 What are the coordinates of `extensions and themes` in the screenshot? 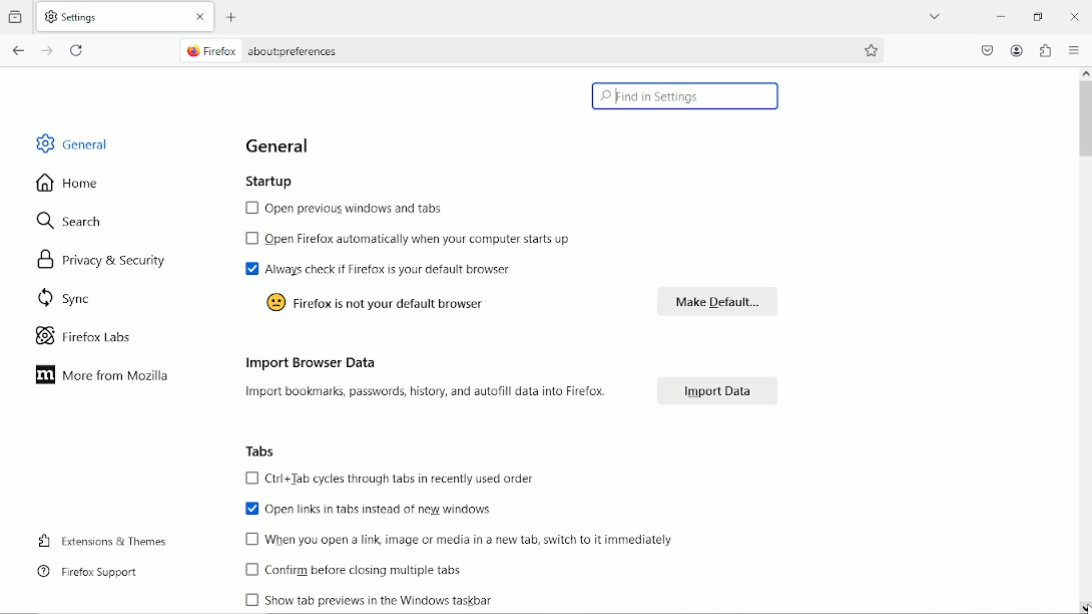 It's located at (105, 539).